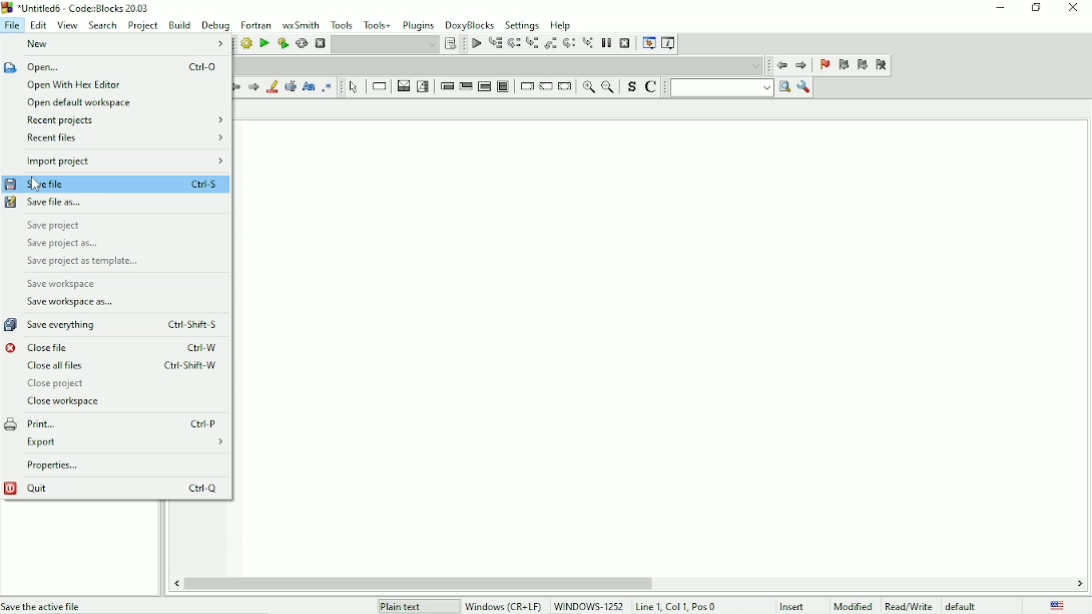  I want to click on Step into, so click(532, 44).